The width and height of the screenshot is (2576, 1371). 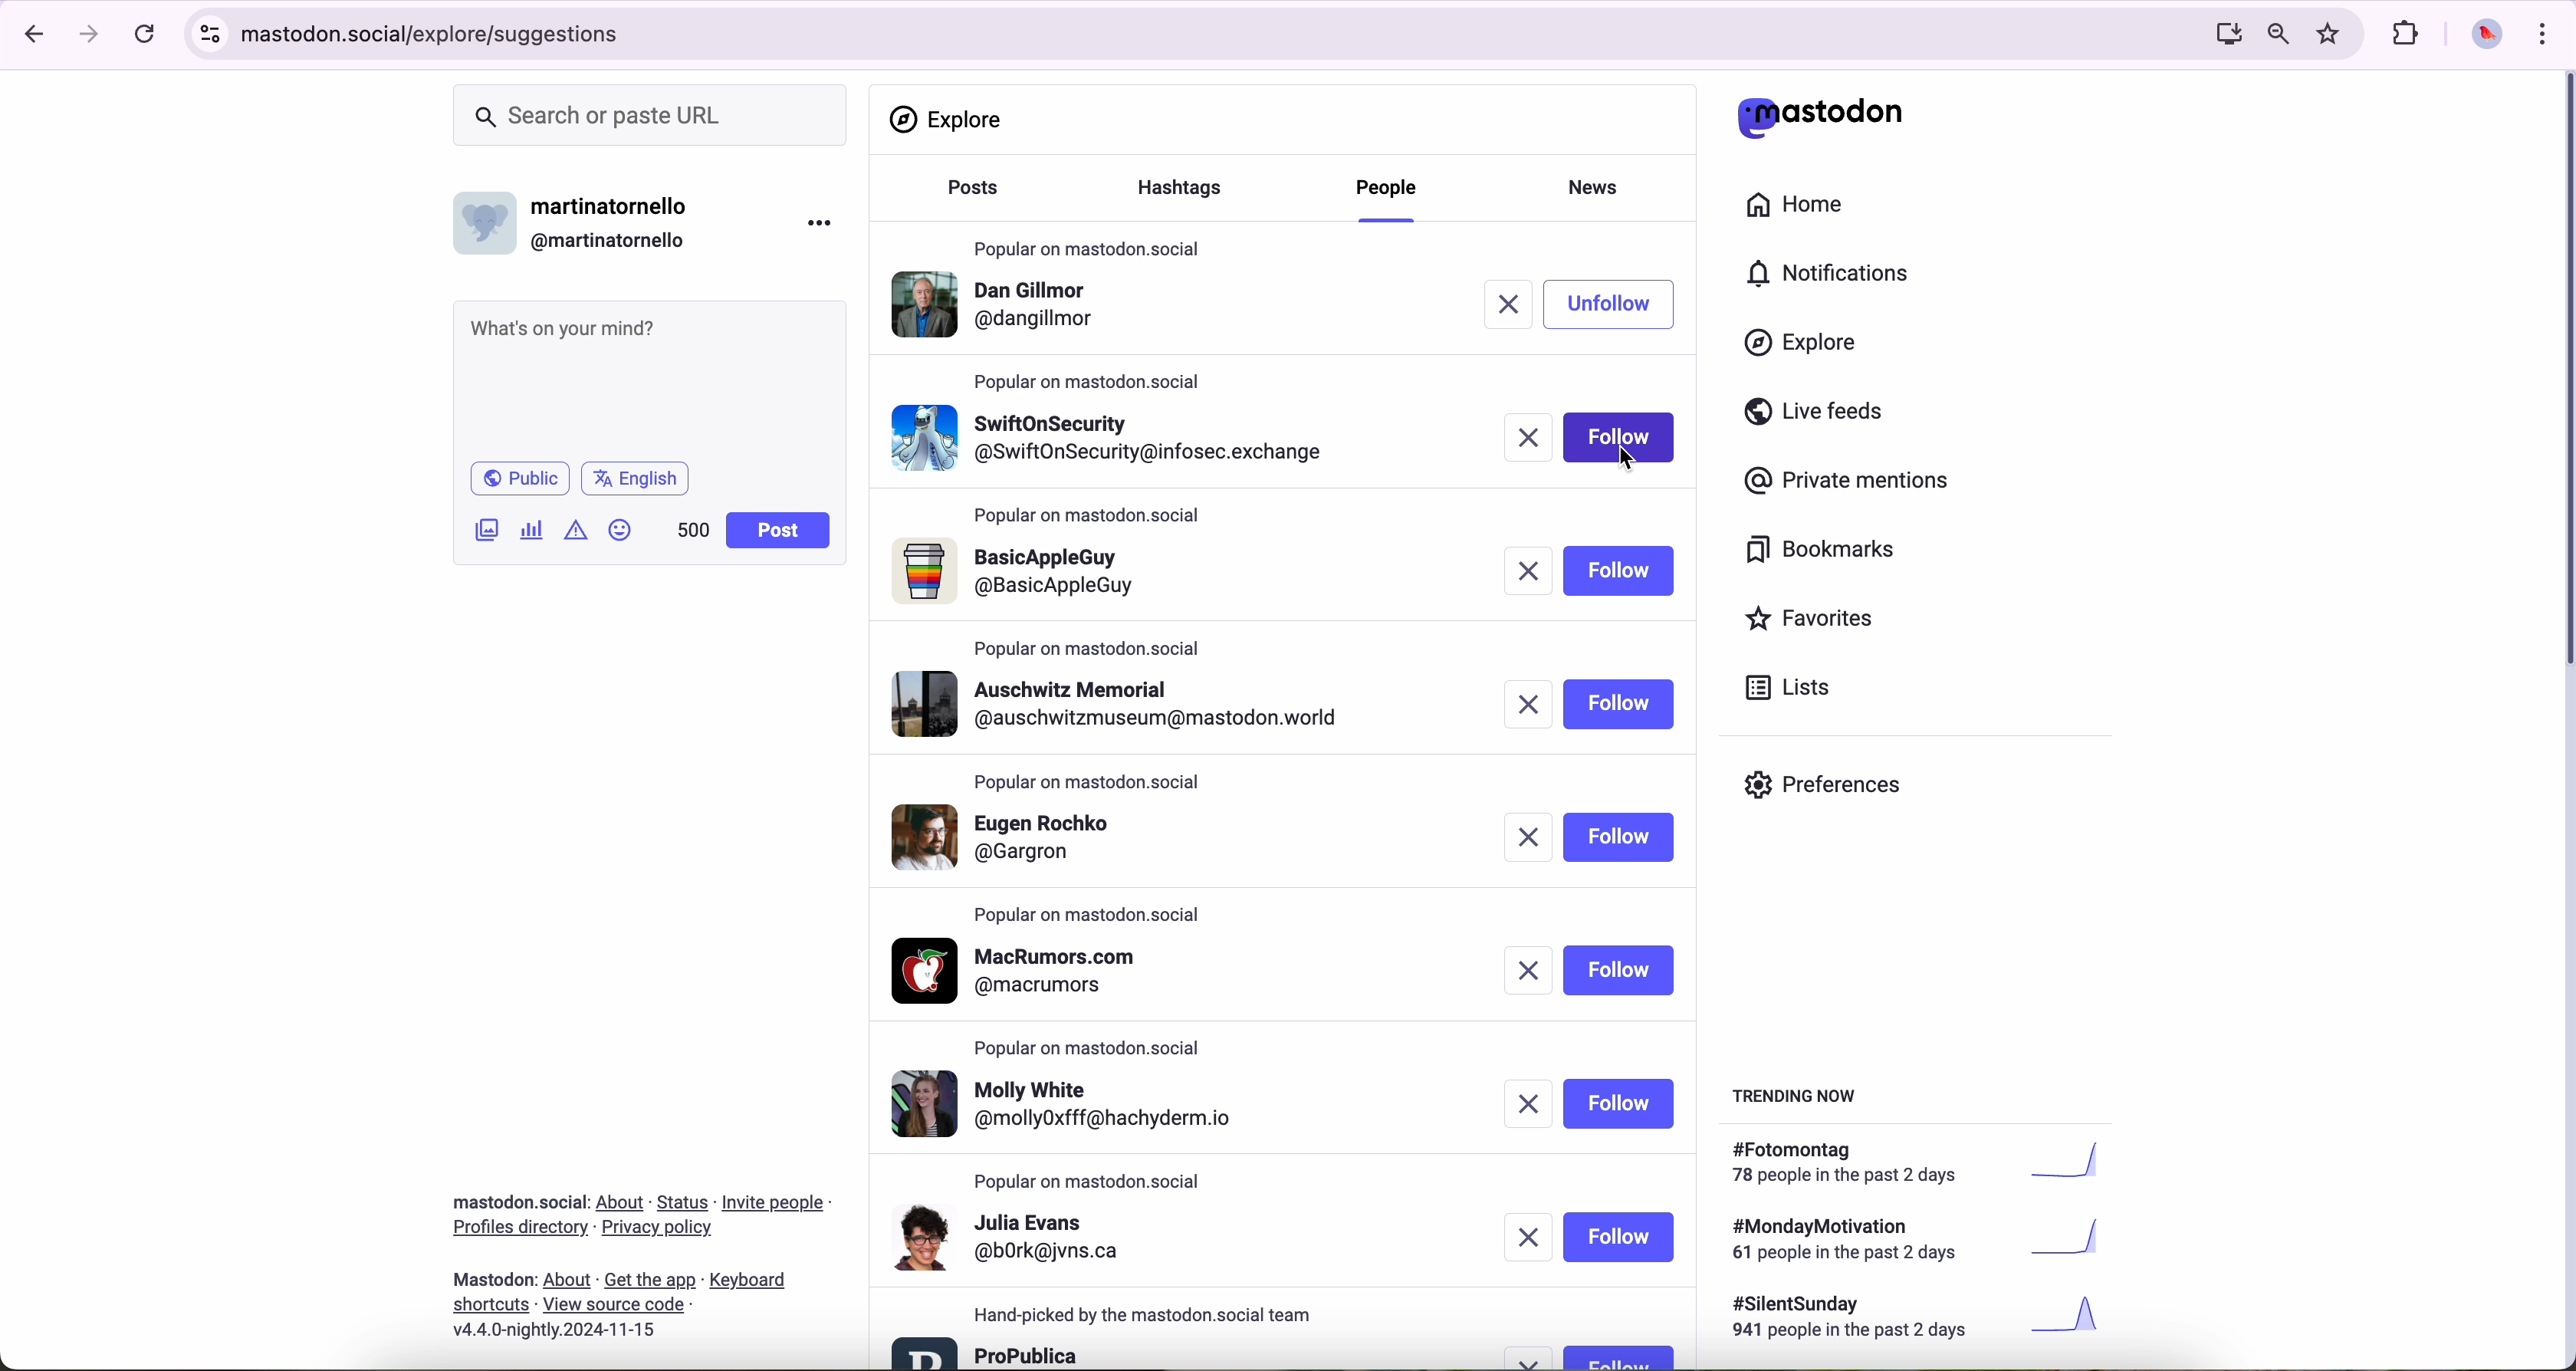 What do you see at coordinates (1013, 1236) in the screenshot?
I see `profile` at bounding box center [1013, 1236].